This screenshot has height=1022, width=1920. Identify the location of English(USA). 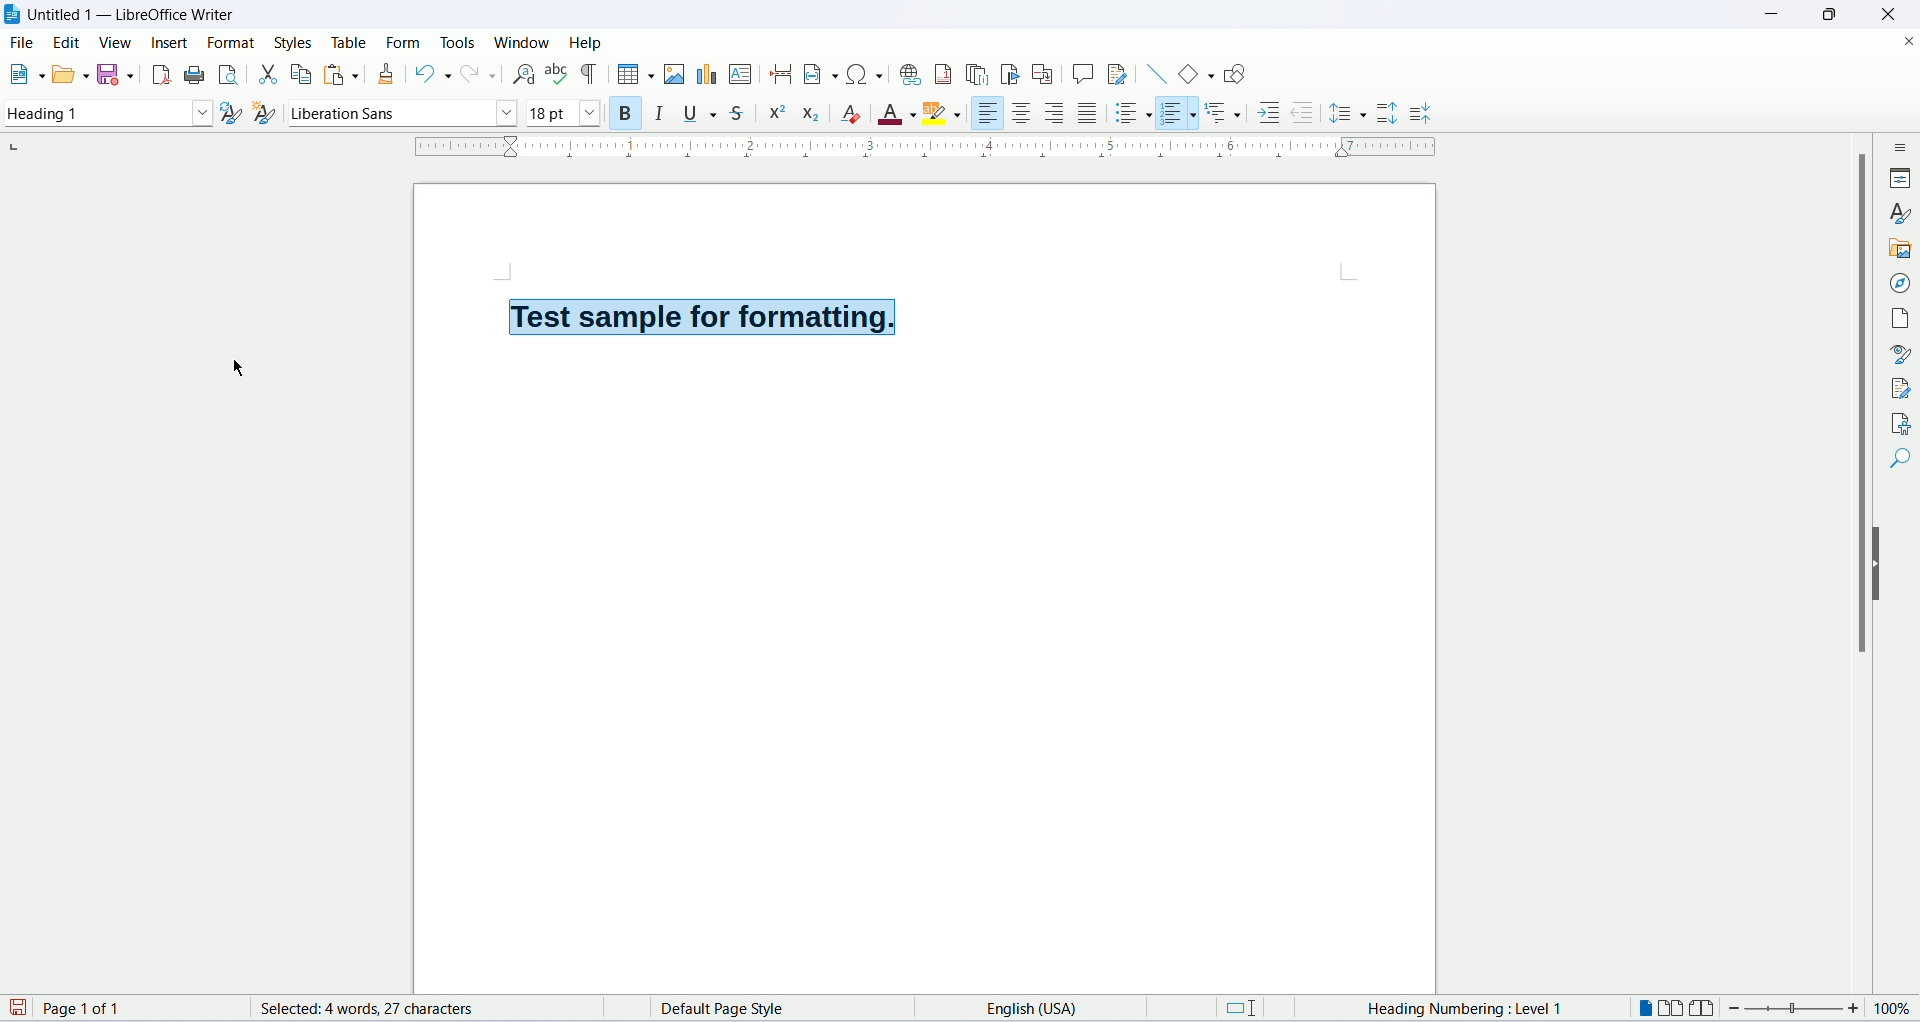
(1016, 1007).